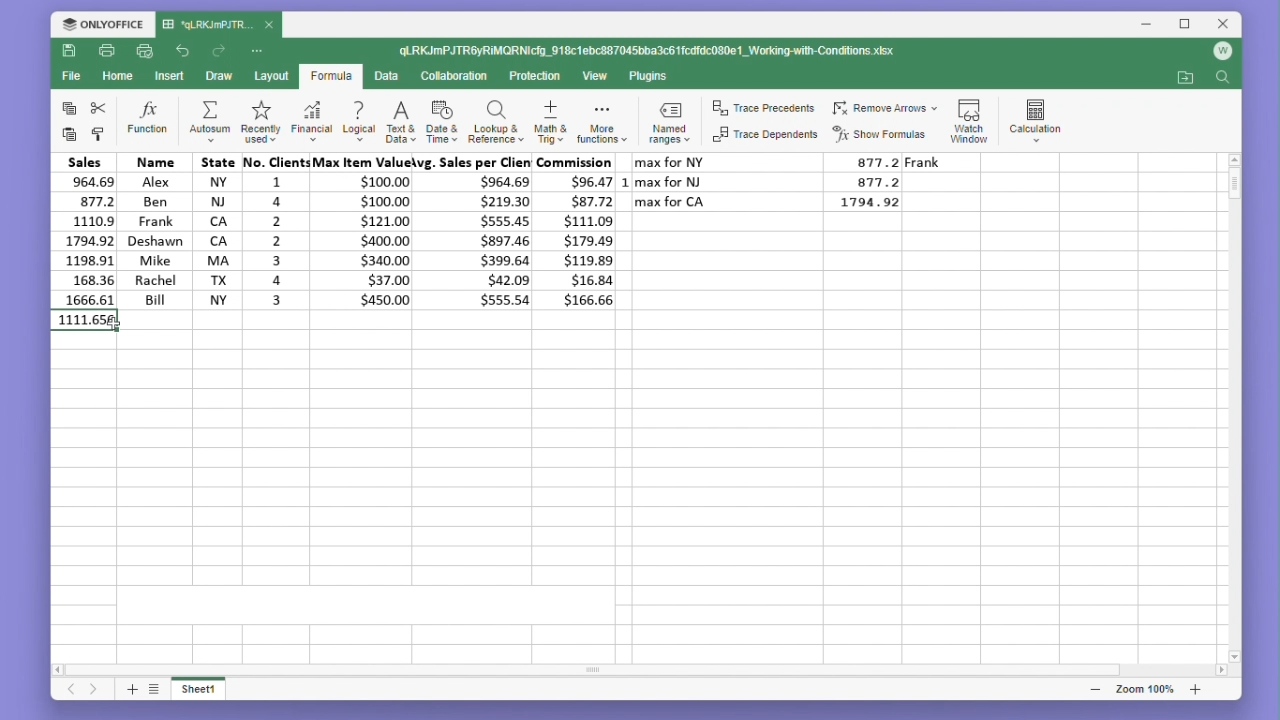 The image size is (1280, 720). Describe the element at coordinates (114, 75) in the screenshot. I see `home` at that location.